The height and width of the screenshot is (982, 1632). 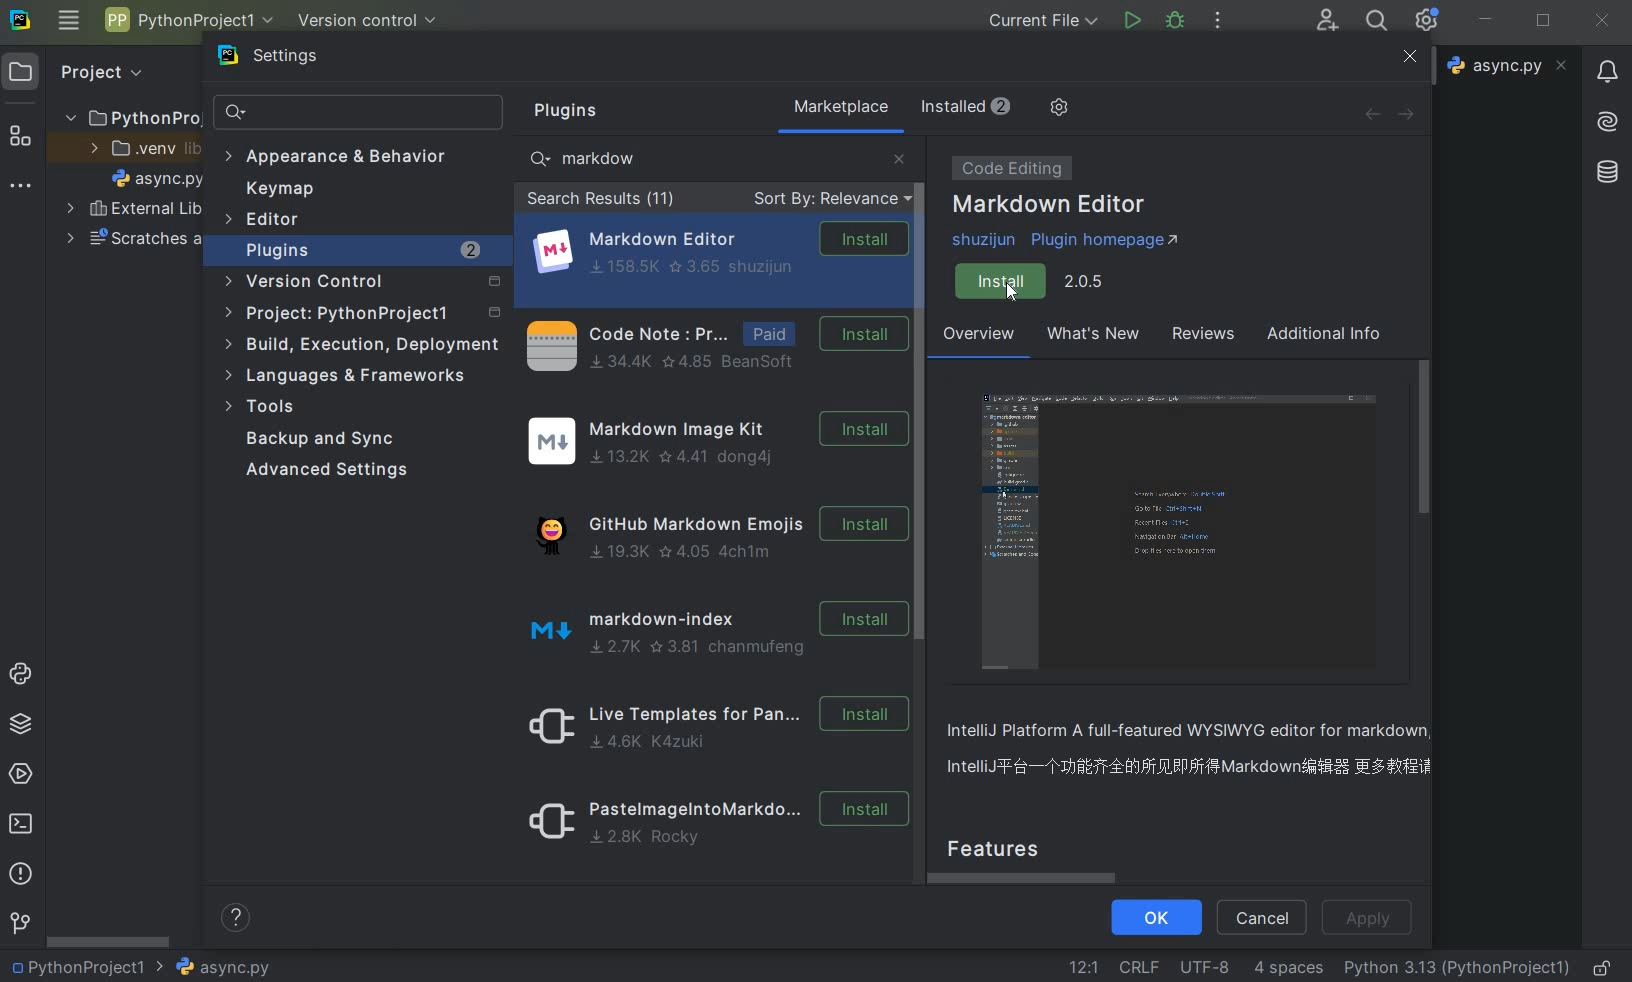 What do you see at coordinates (1154, 919) in the screenshot?
I see `ok` at bounding box center [1154, 919].